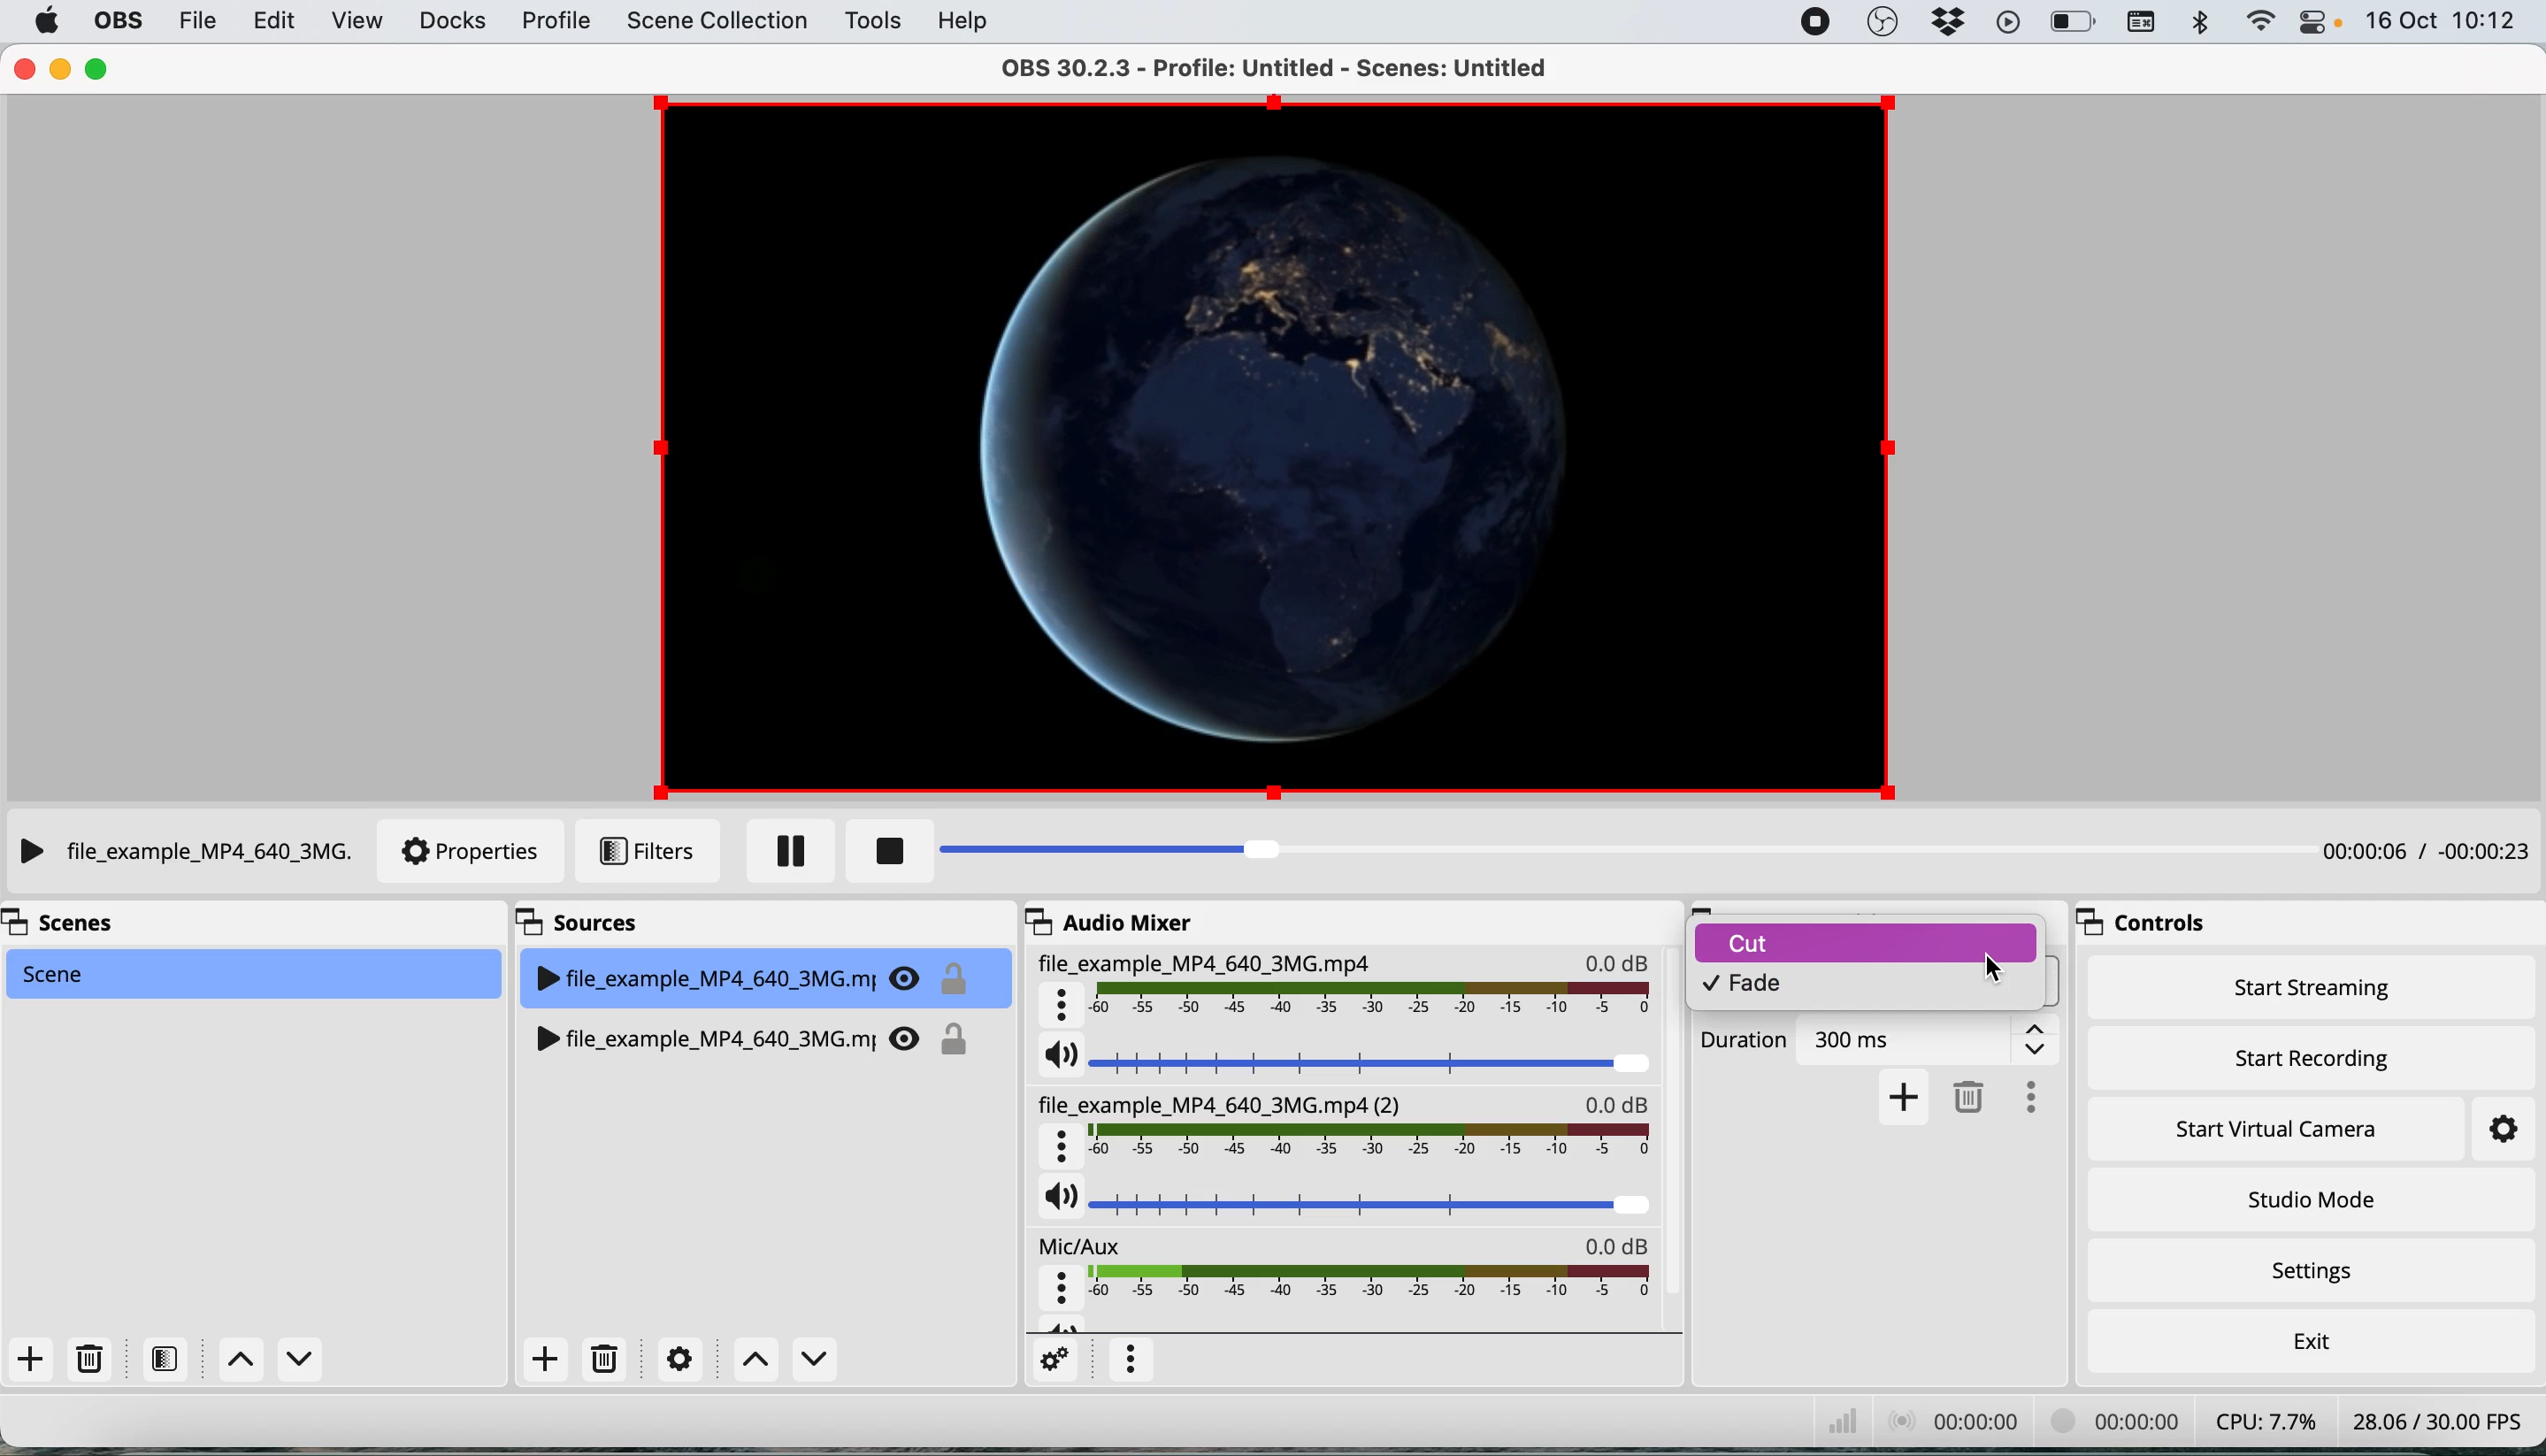 Image resolution: width=2546 pixels, height=1456 pixels. Describe the element at coordinates (1347, 1058) in the screenshot. I see `current source audio volume` at that location.